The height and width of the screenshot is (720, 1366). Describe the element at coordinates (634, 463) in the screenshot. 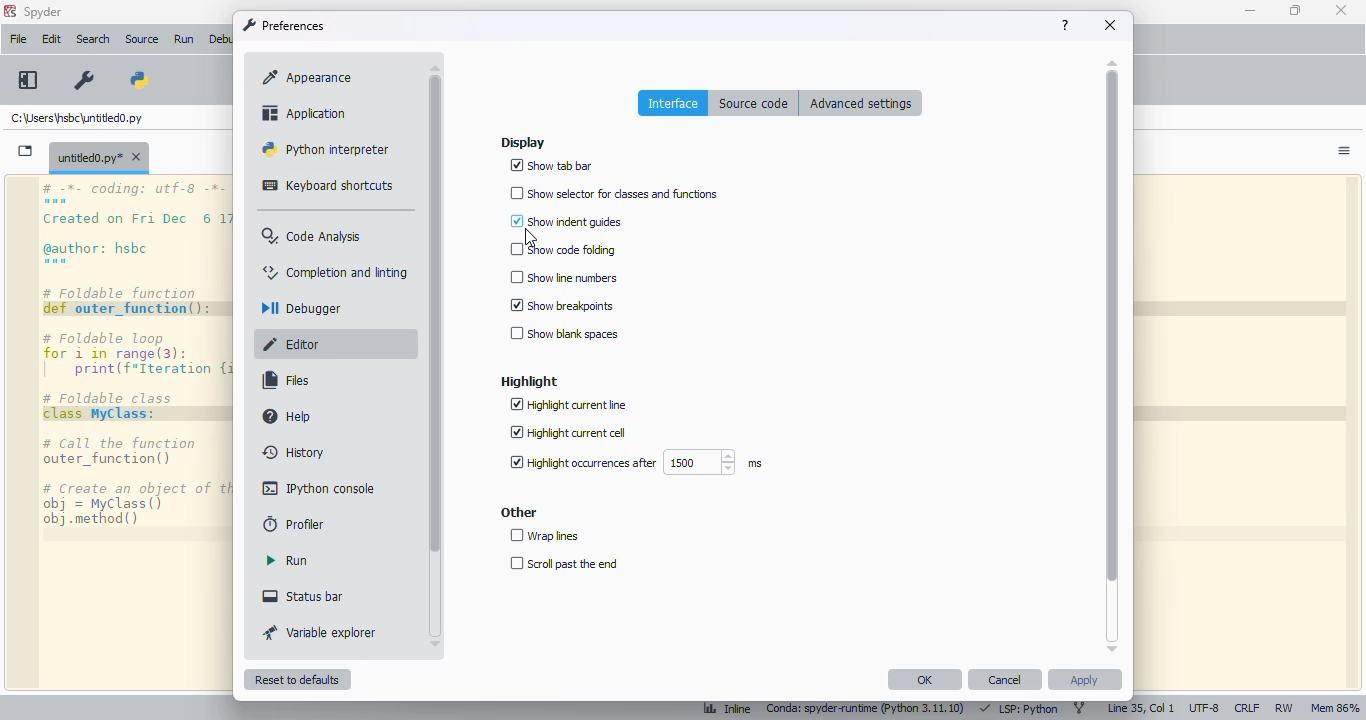

I see `highlight occurrences after 1500 ms` at that location.